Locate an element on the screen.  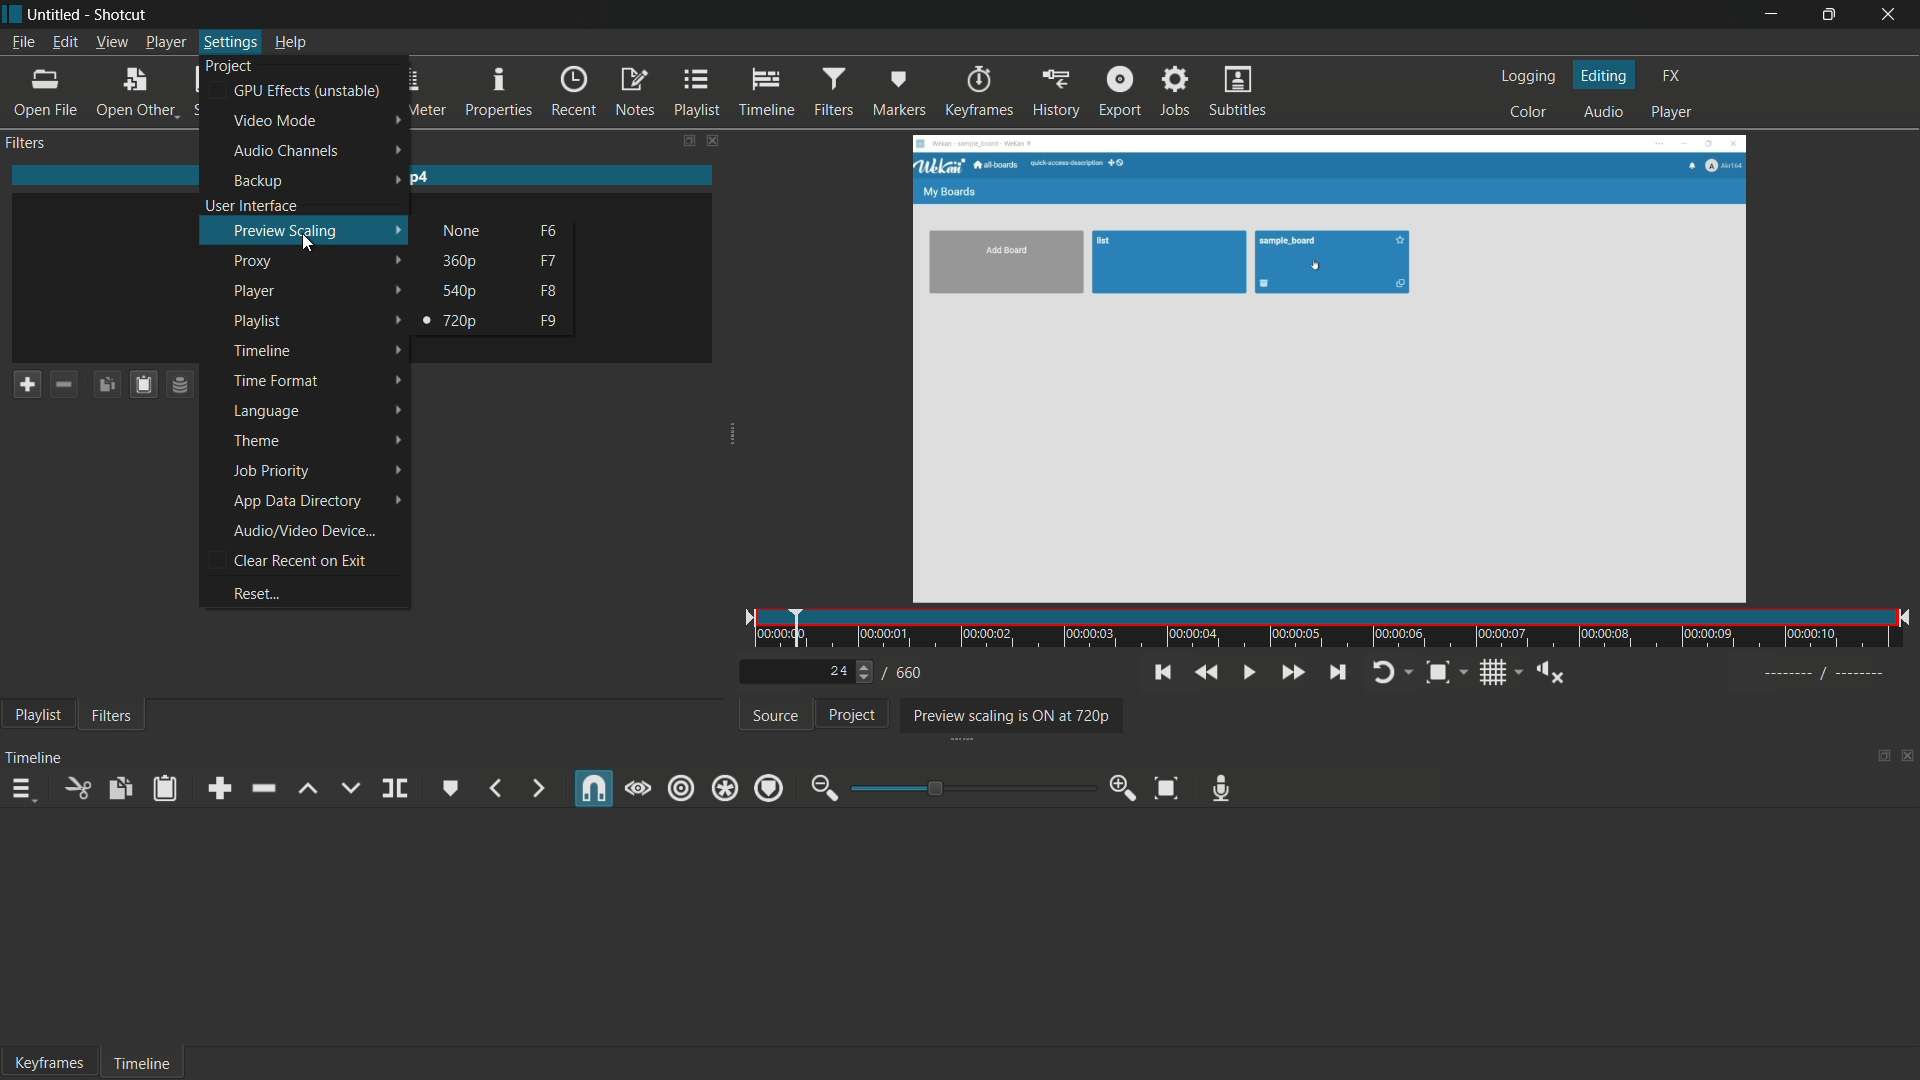
create or edit marker is located at coordinates (448, 787).